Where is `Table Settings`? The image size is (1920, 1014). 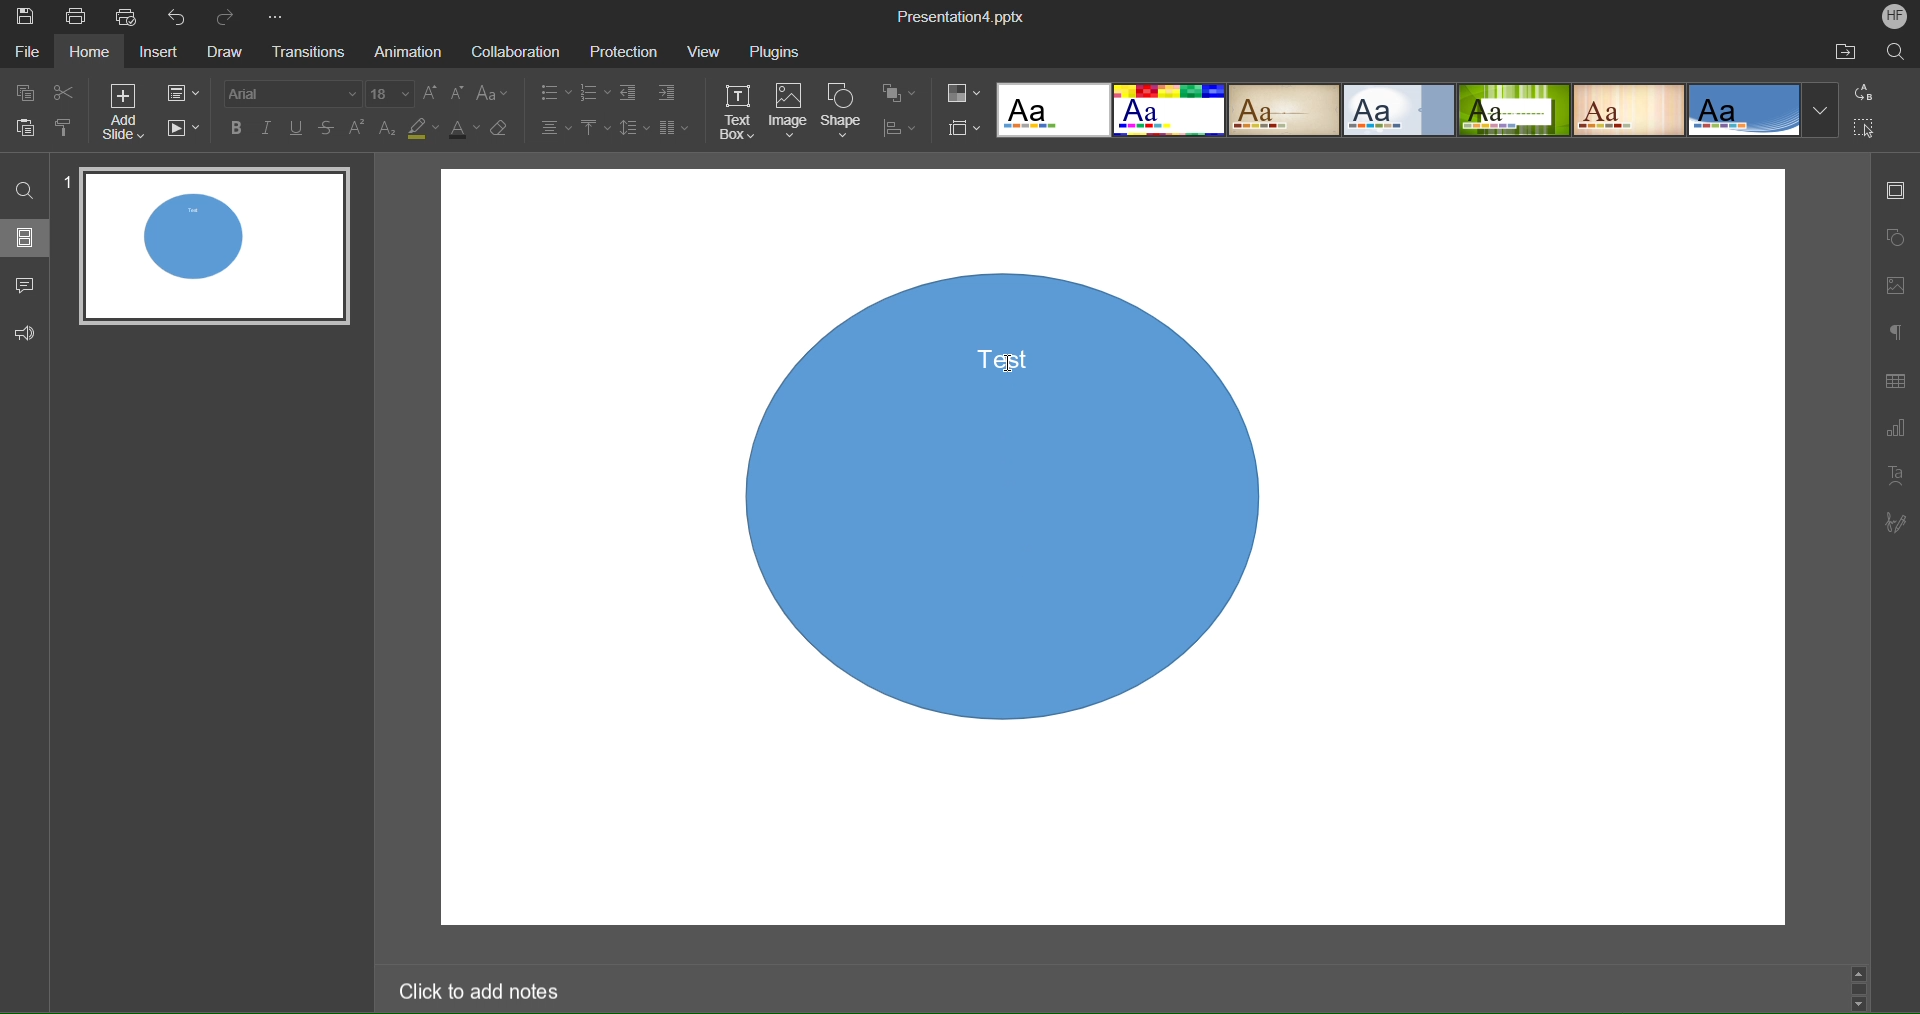
Table Settings is located at coordinates (1894, 382).